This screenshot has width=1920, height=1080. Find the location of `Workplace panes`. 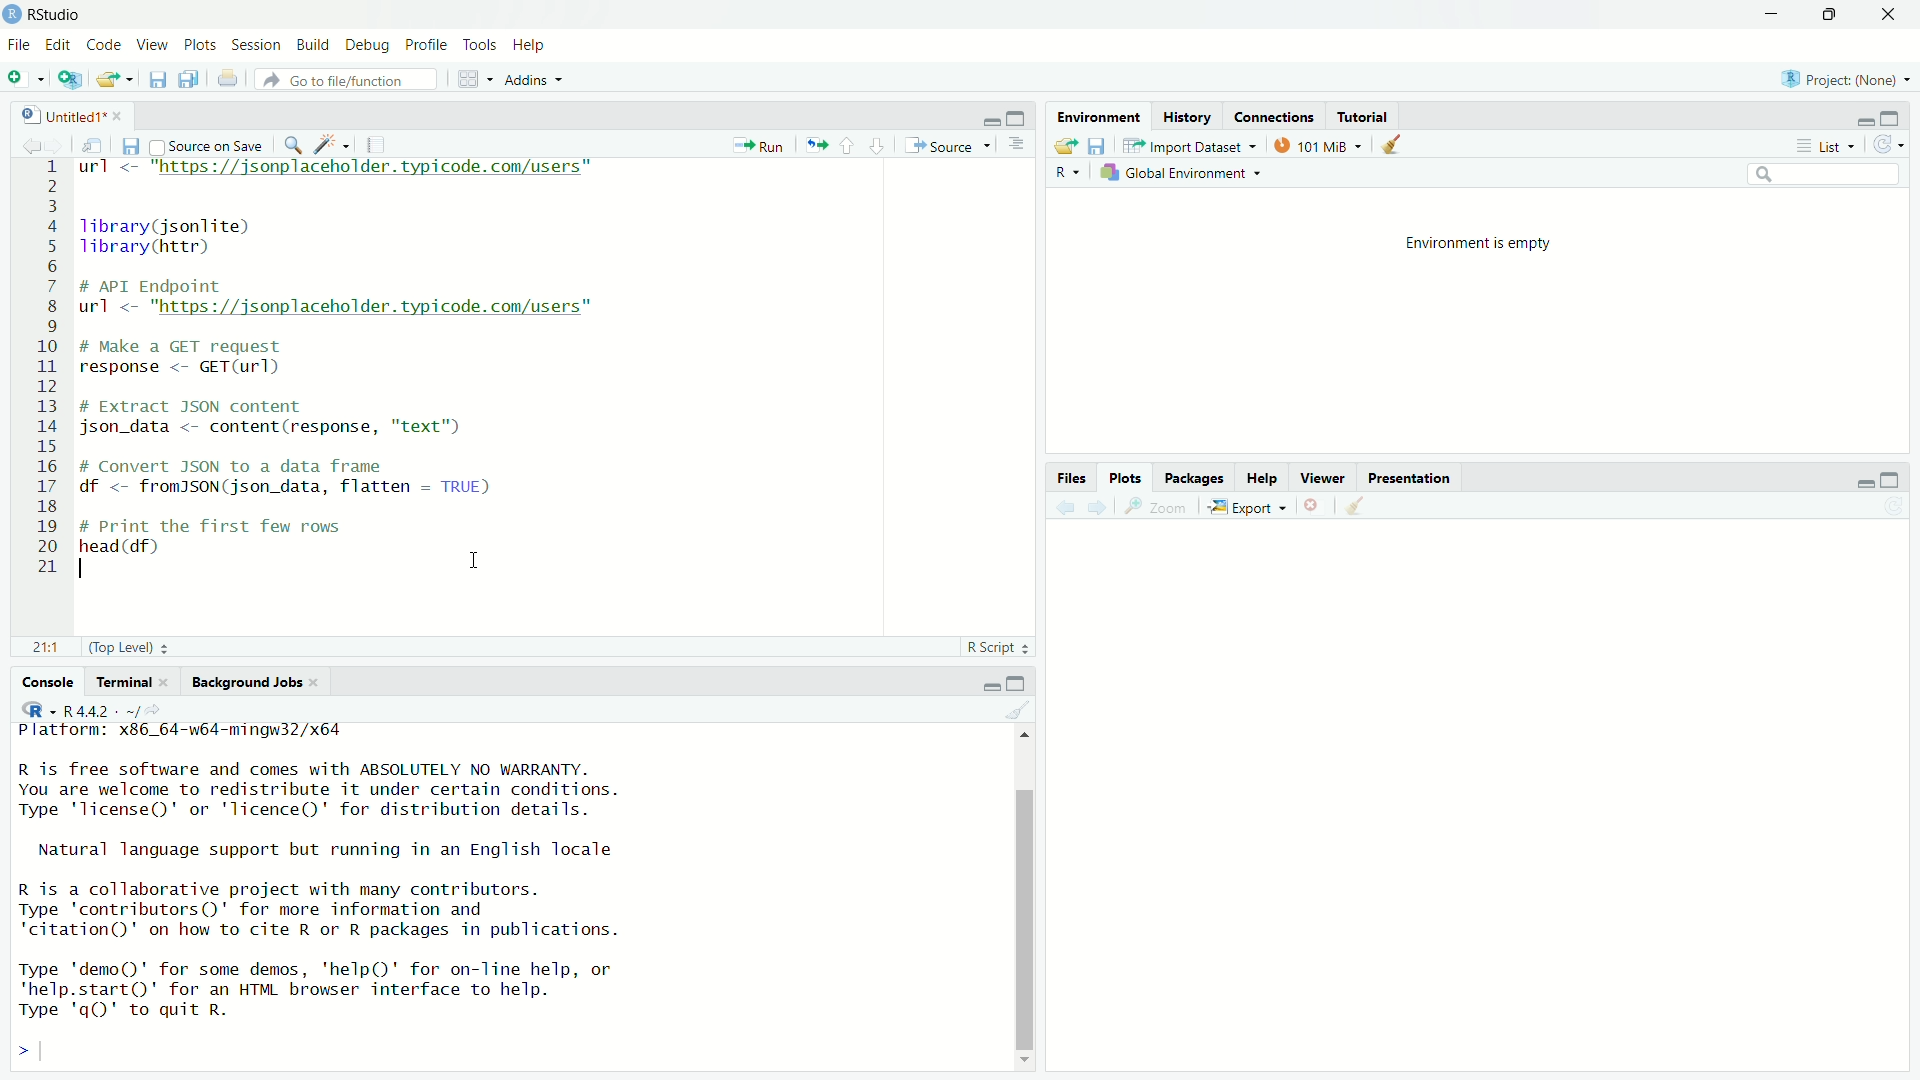

Workplace panes is located at coordinates (476, 79).